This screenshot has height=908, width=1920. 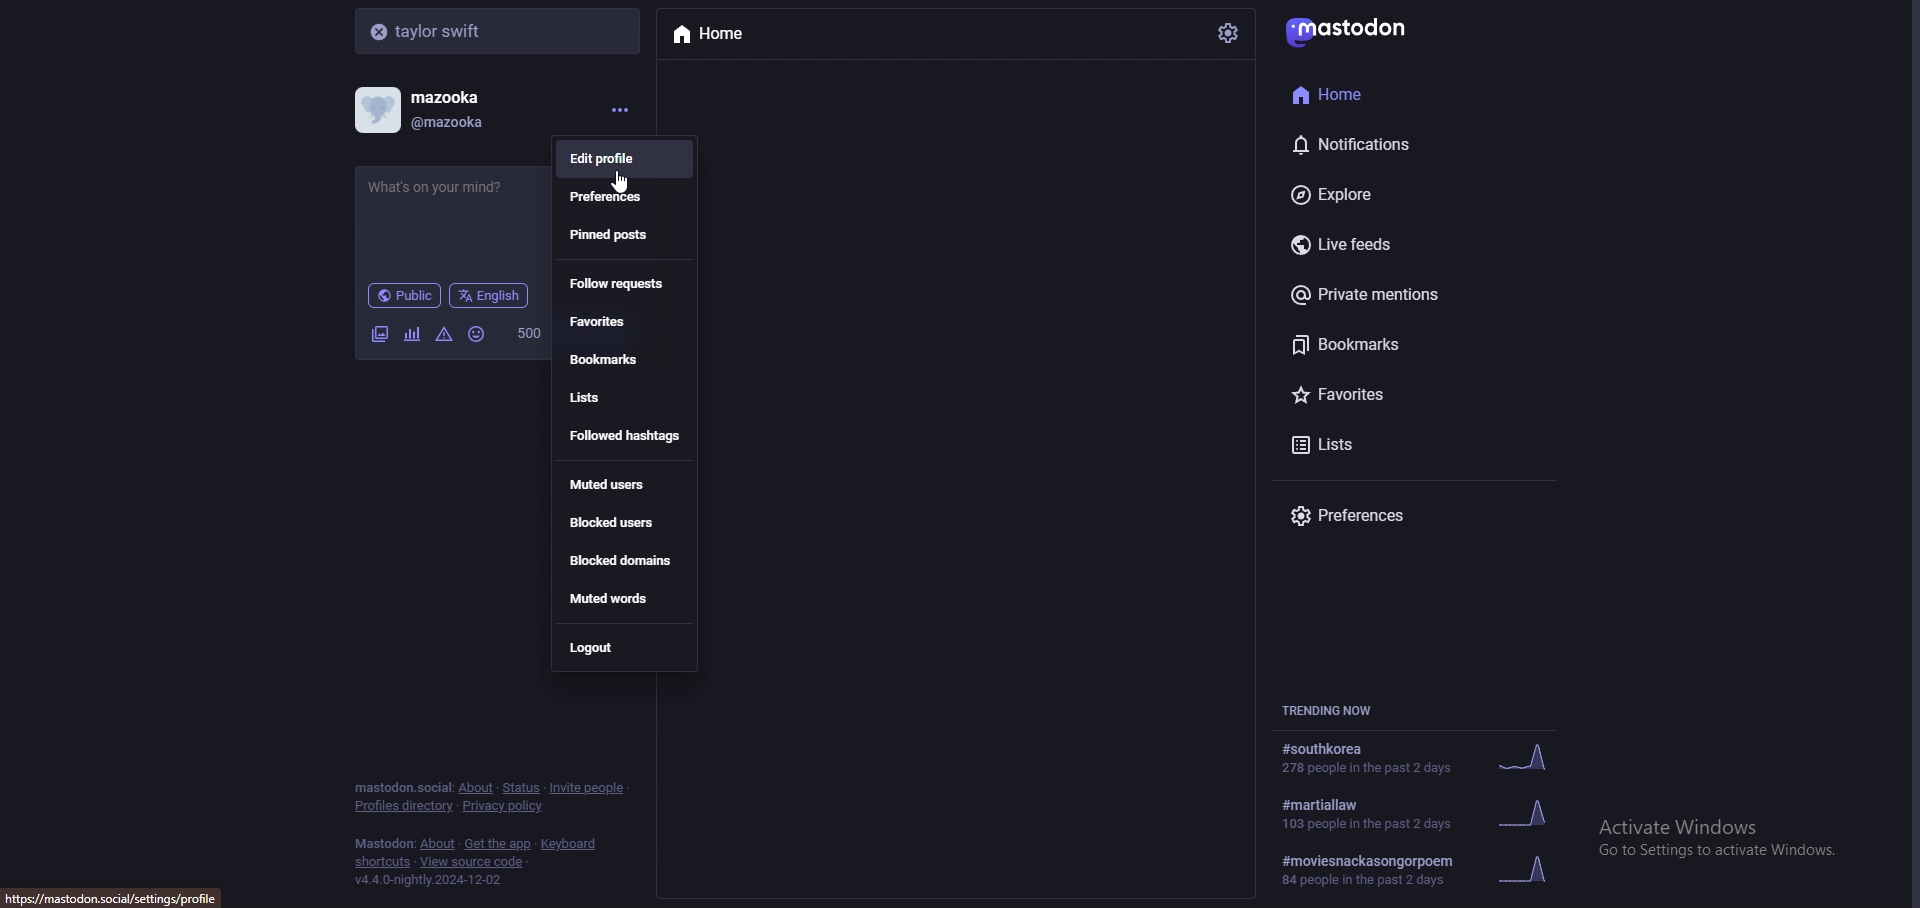 What do you see at coordinates (384, 843) in the screenshot?
I see `mastodon` at bounding box center [384, 843].